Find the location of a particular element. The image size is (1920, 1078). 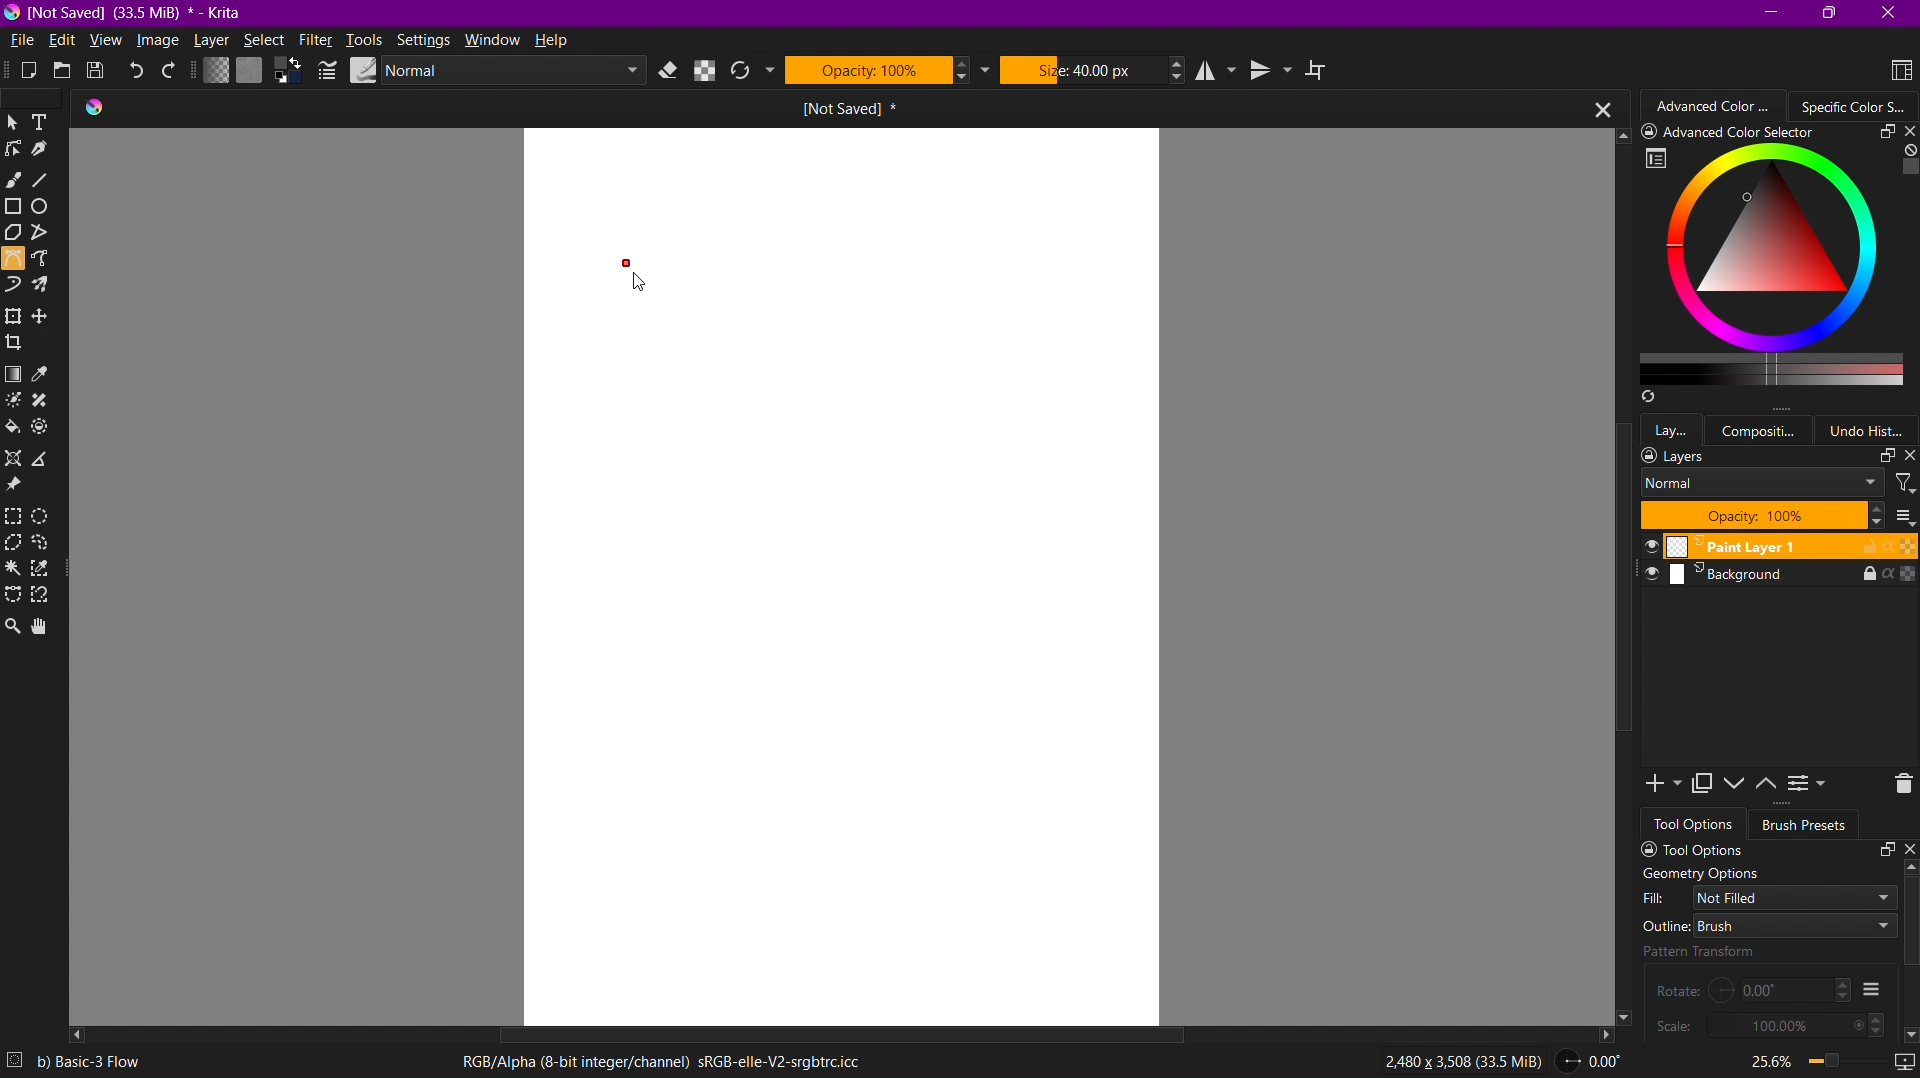

Freehand Selection Tool is located at coordinates (48, 546).